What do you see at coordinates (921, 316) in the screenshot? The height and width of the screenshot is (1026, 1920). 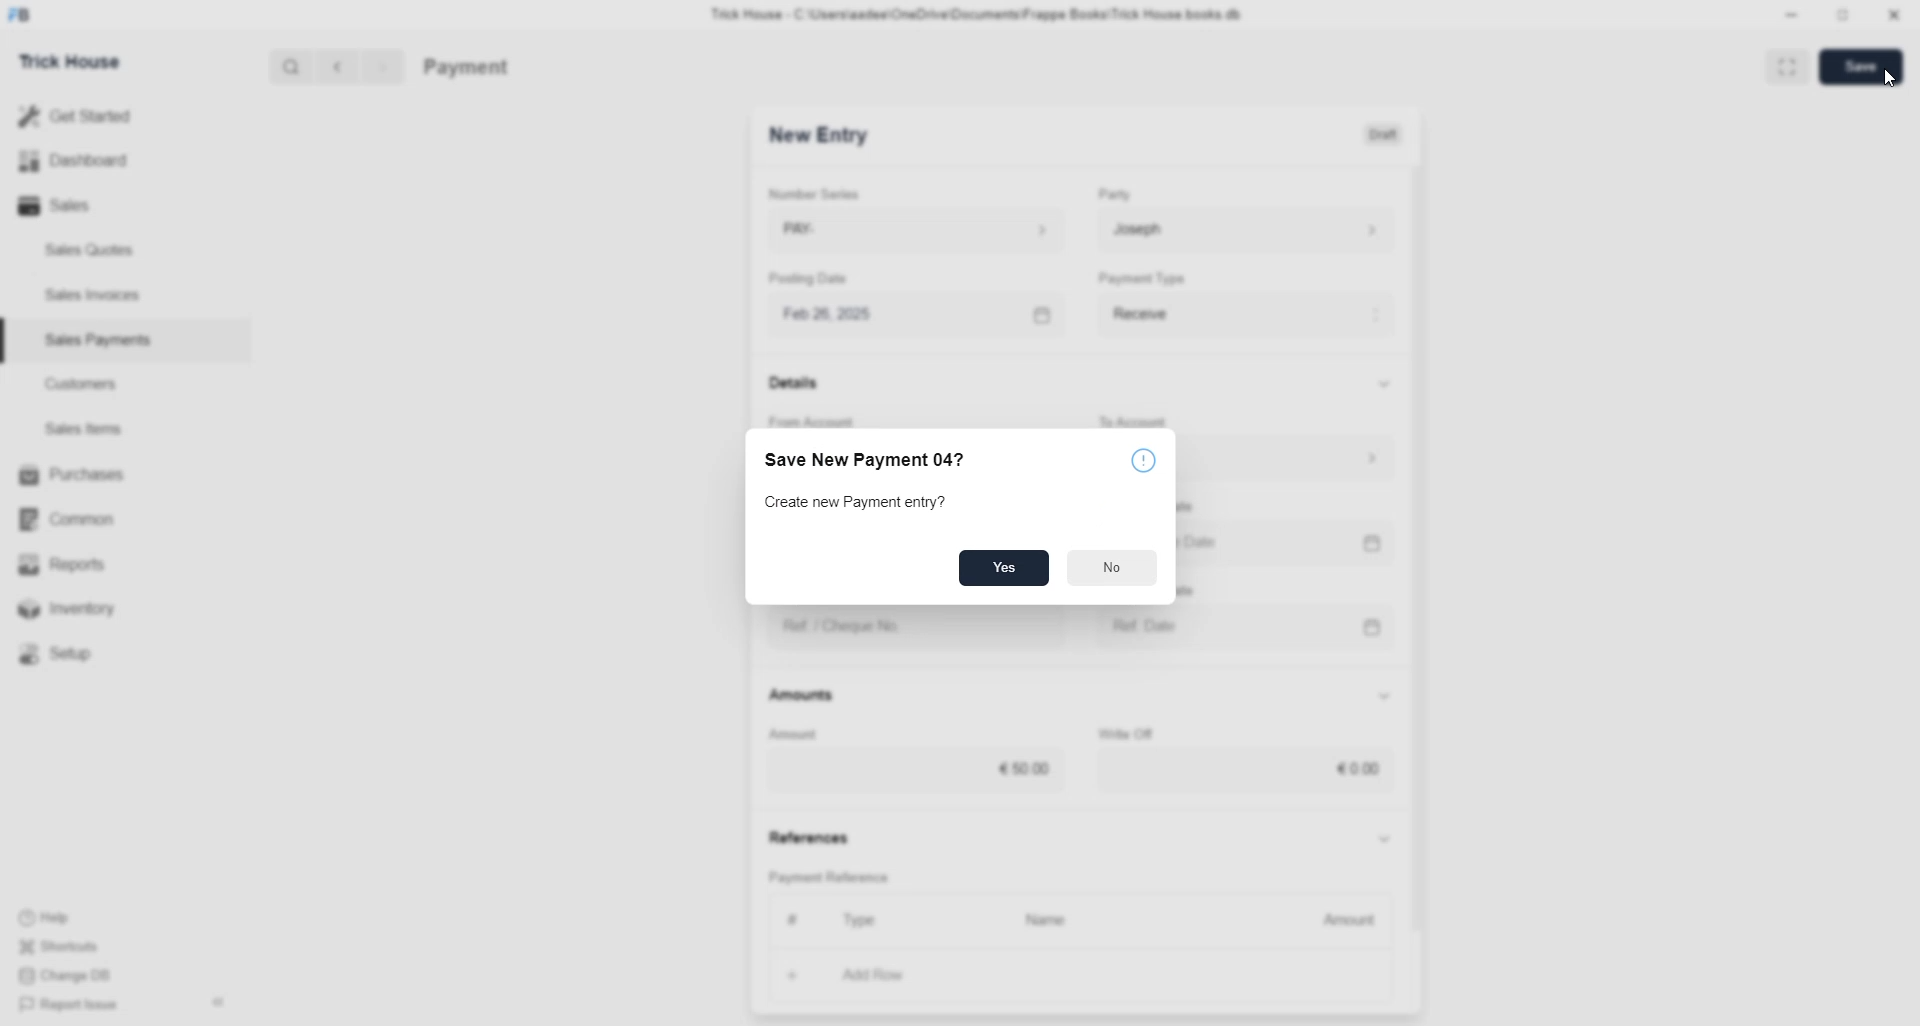 I see `Feb 26, 2025` at bounding box center [921, 316].